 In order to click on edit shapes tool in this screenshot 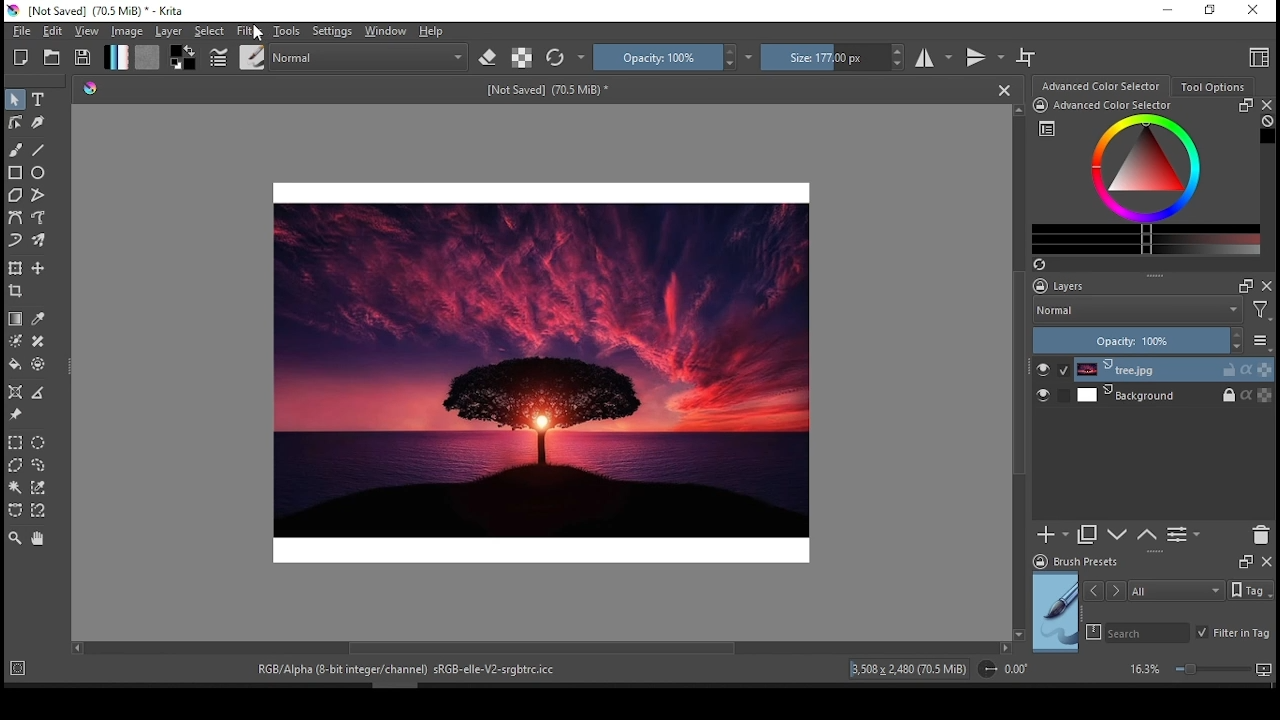, I will do `click(14, 122)`.